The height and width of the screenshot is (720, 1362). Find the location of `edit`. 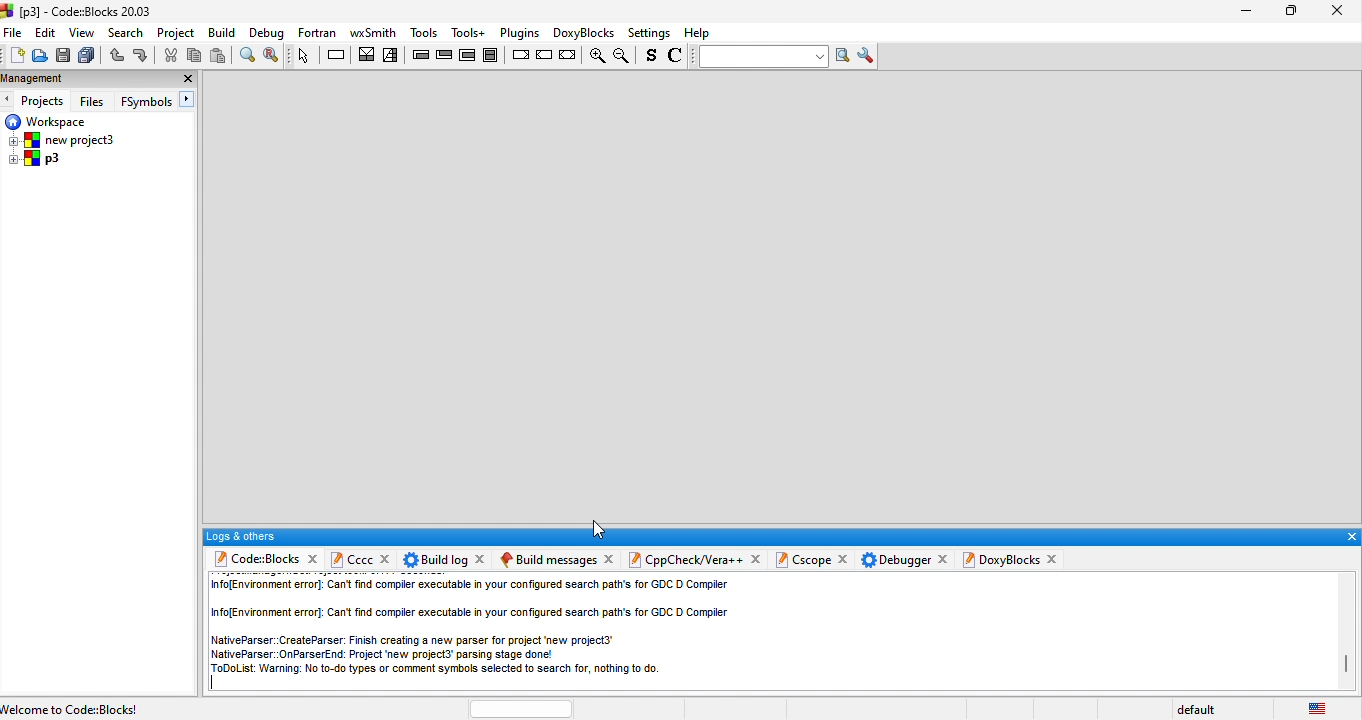

edit is located at coordinates (46, 33).